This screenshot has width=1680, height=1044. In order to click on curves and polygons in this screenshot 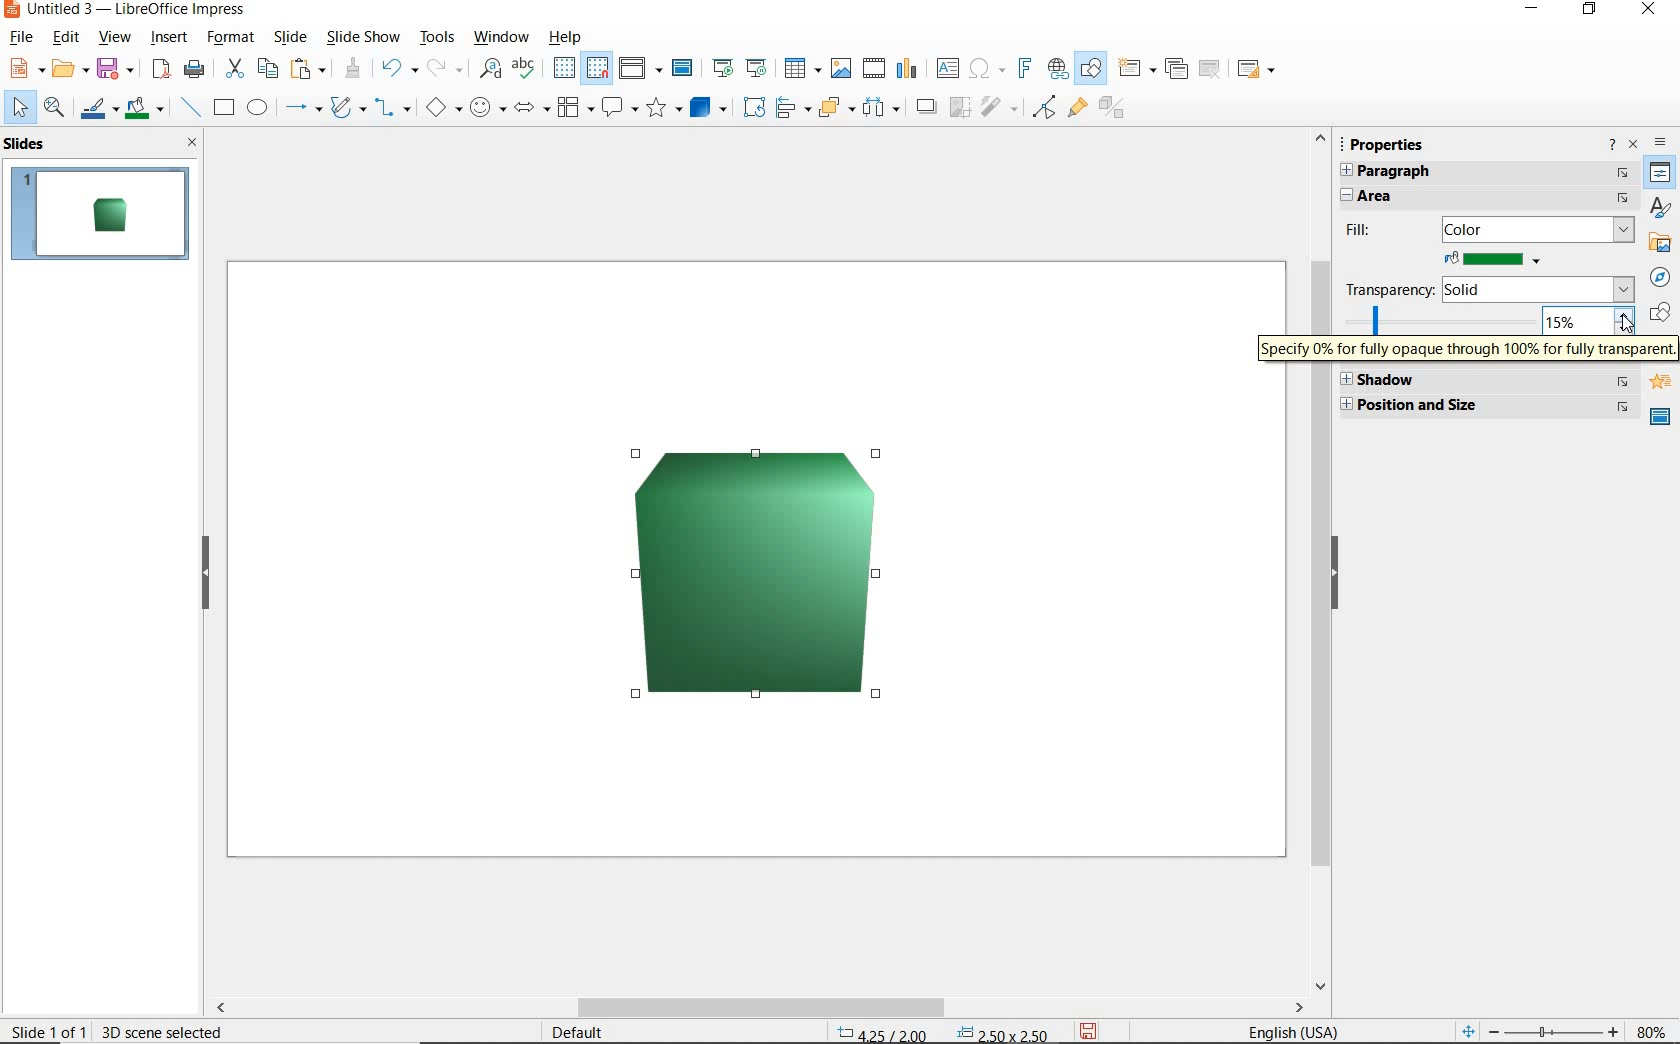, I will do `click(349, 109)`.